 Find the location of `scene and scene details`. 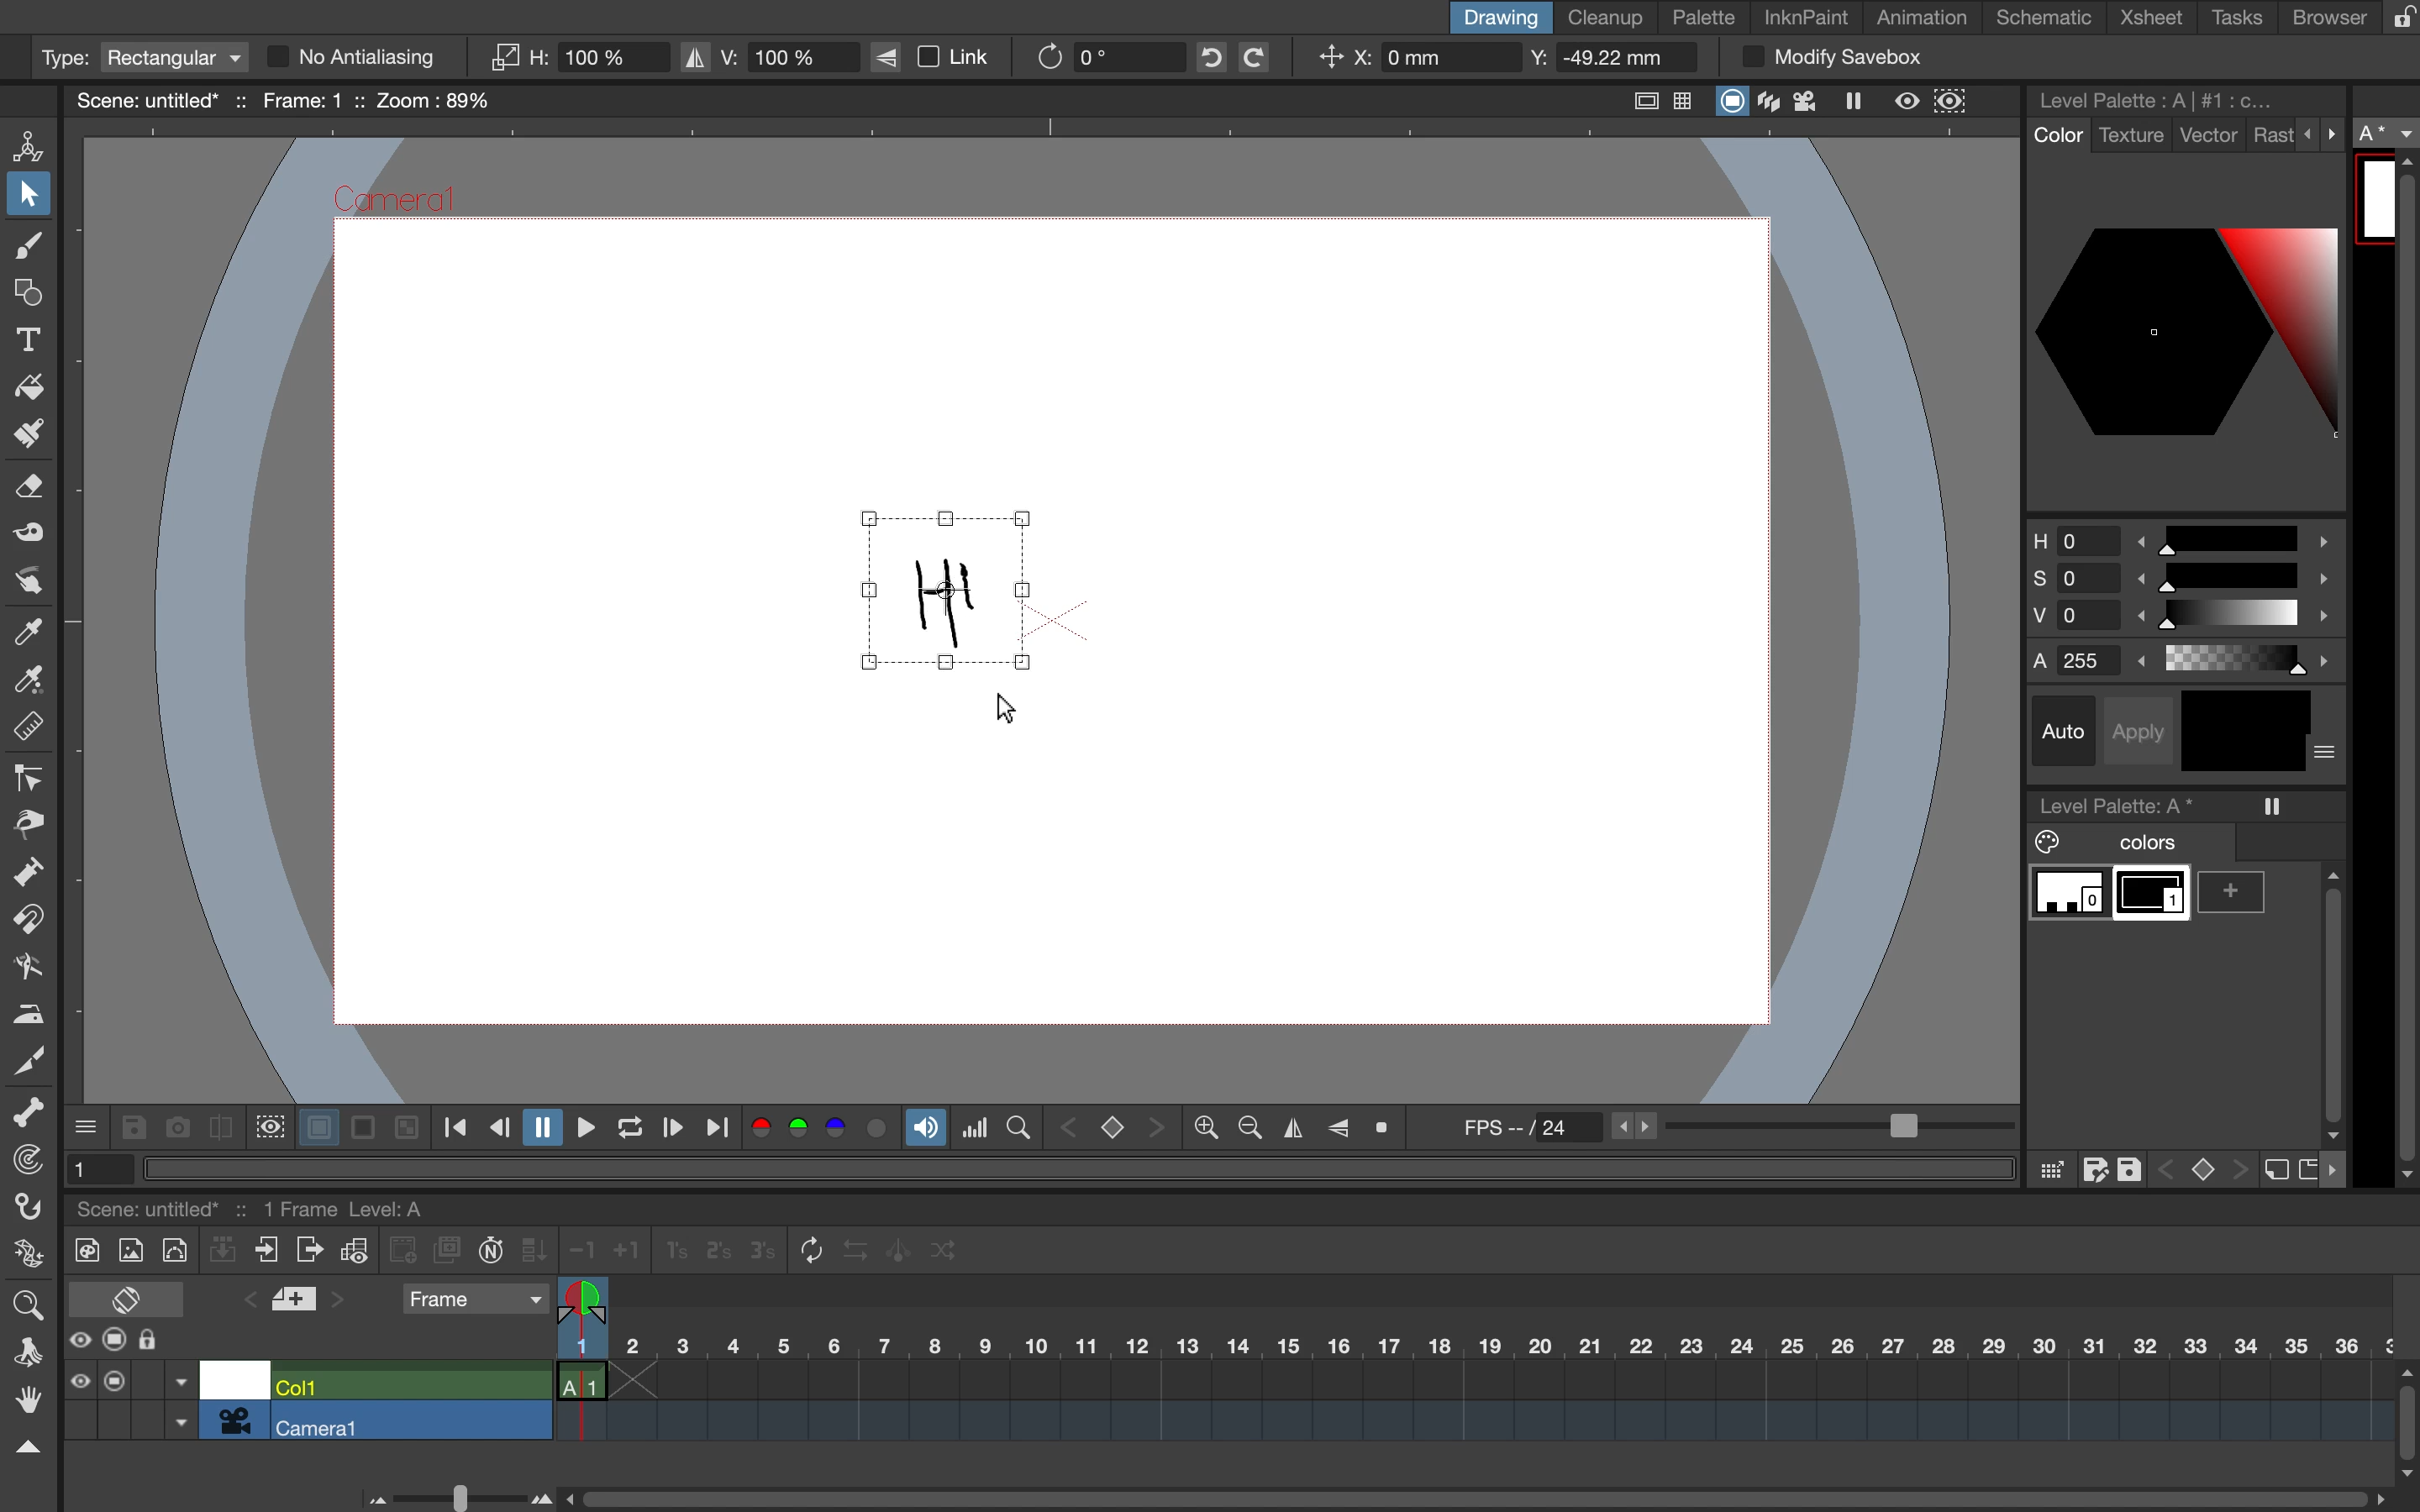

scene and scene details is located at coordinates (276, 1205).